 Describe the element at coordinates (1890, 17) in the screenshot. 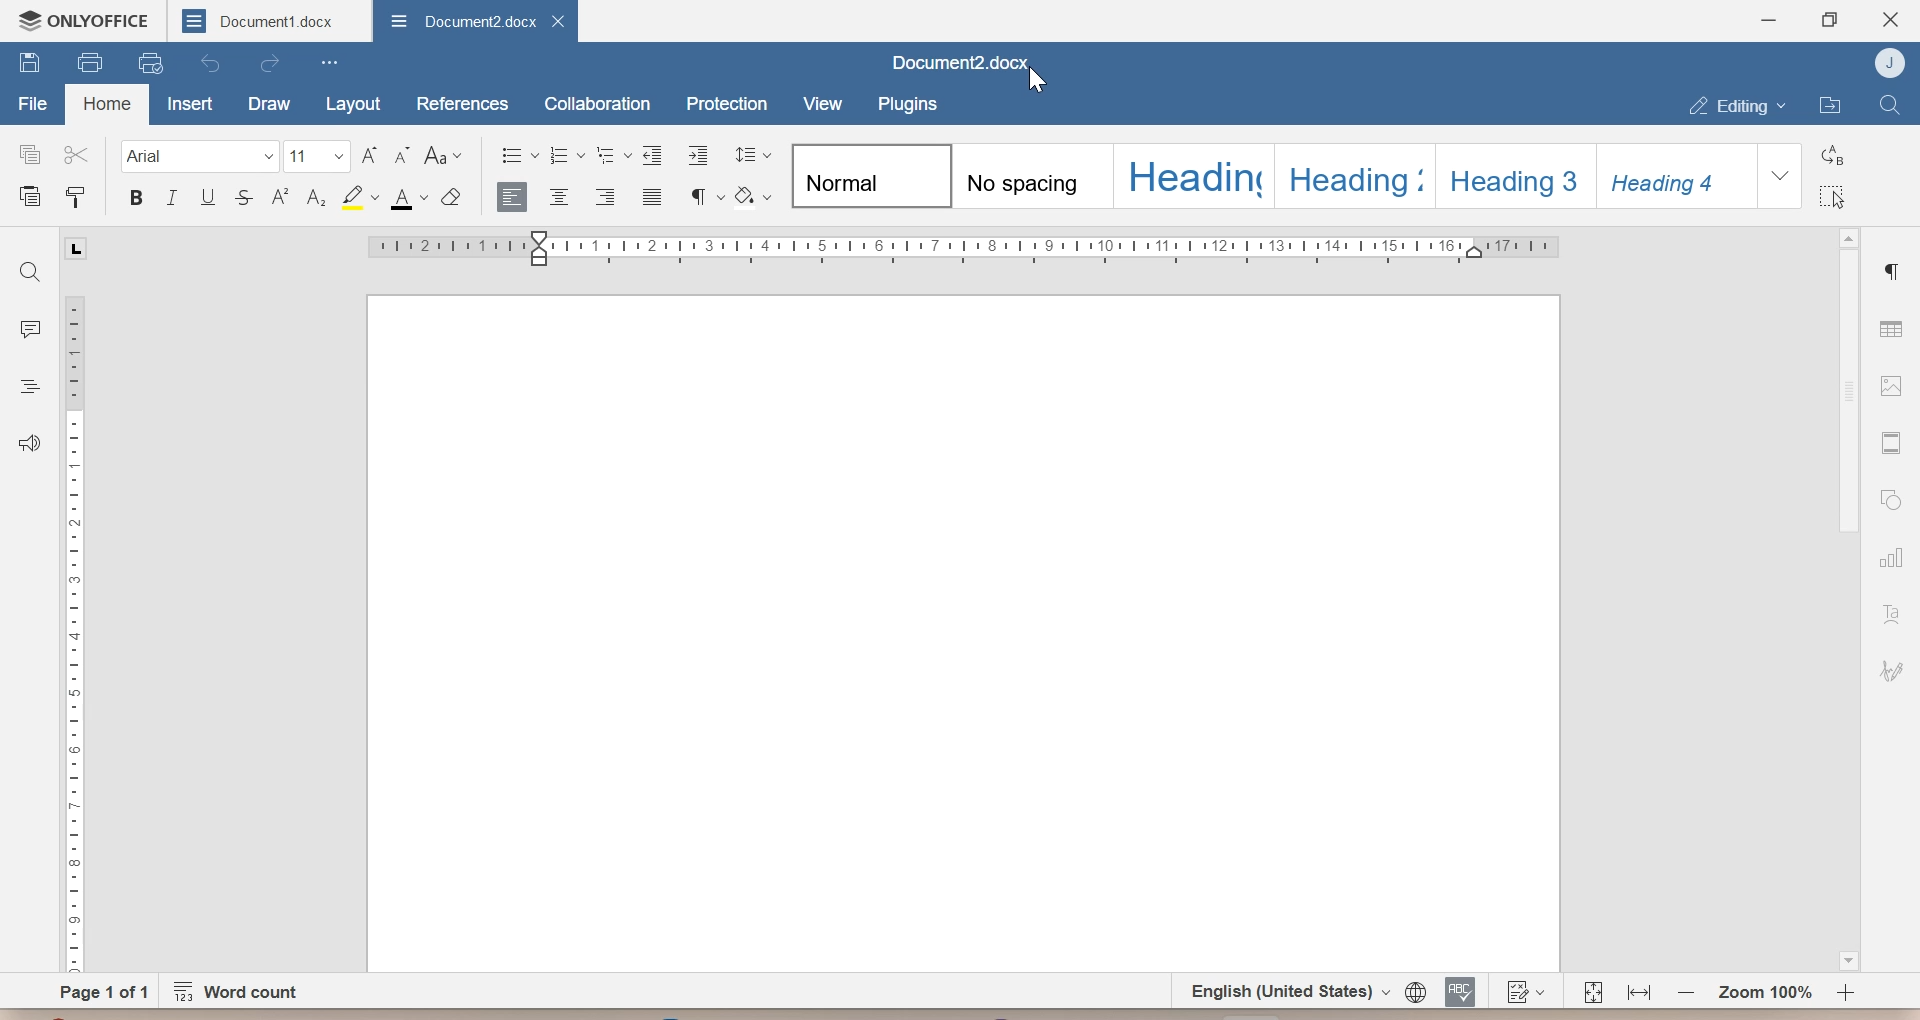

I see `Close` at that location.